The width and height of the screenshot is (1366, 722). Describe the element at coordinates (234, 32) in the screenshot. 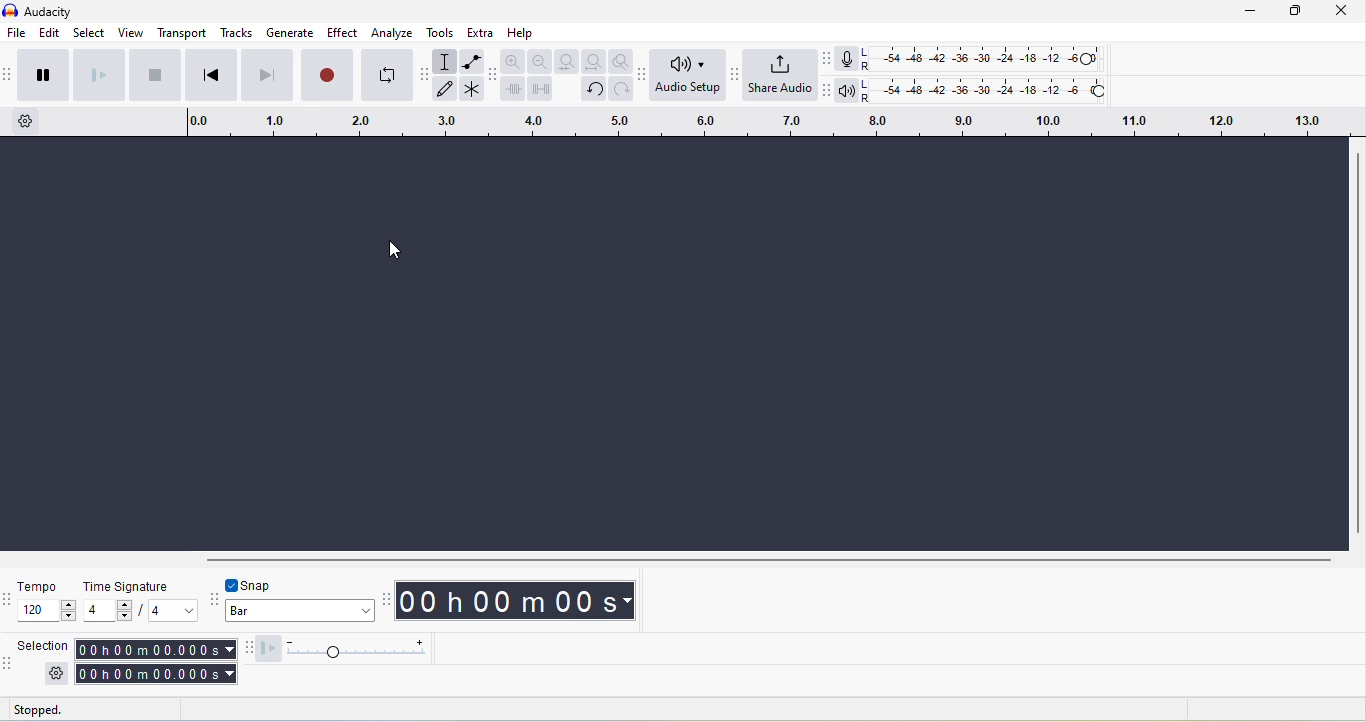

I see `tracks` at that location.